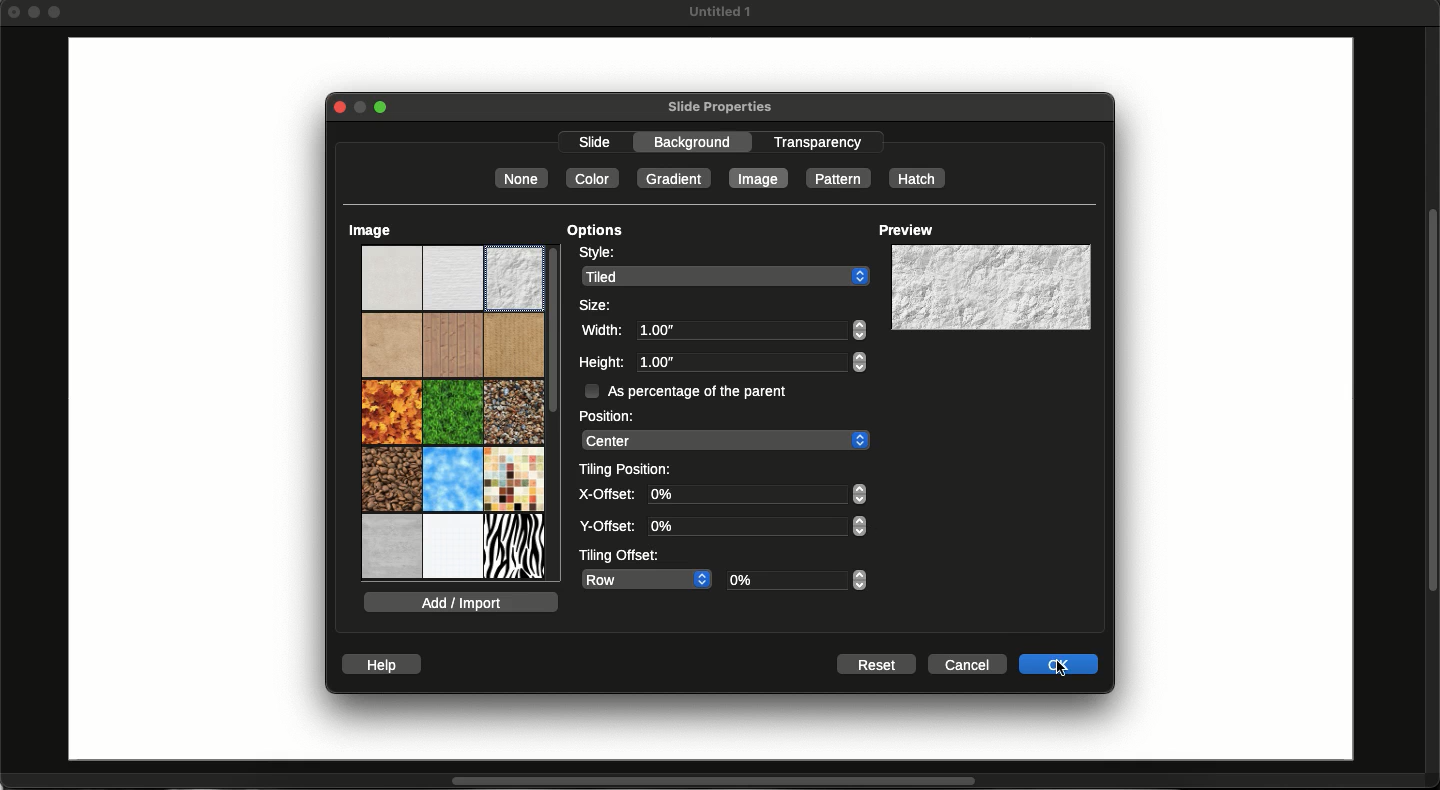  What do you see at coordinates (461, 602) in the screenshot?
I see `Add import` at bounding box center [461, 602].